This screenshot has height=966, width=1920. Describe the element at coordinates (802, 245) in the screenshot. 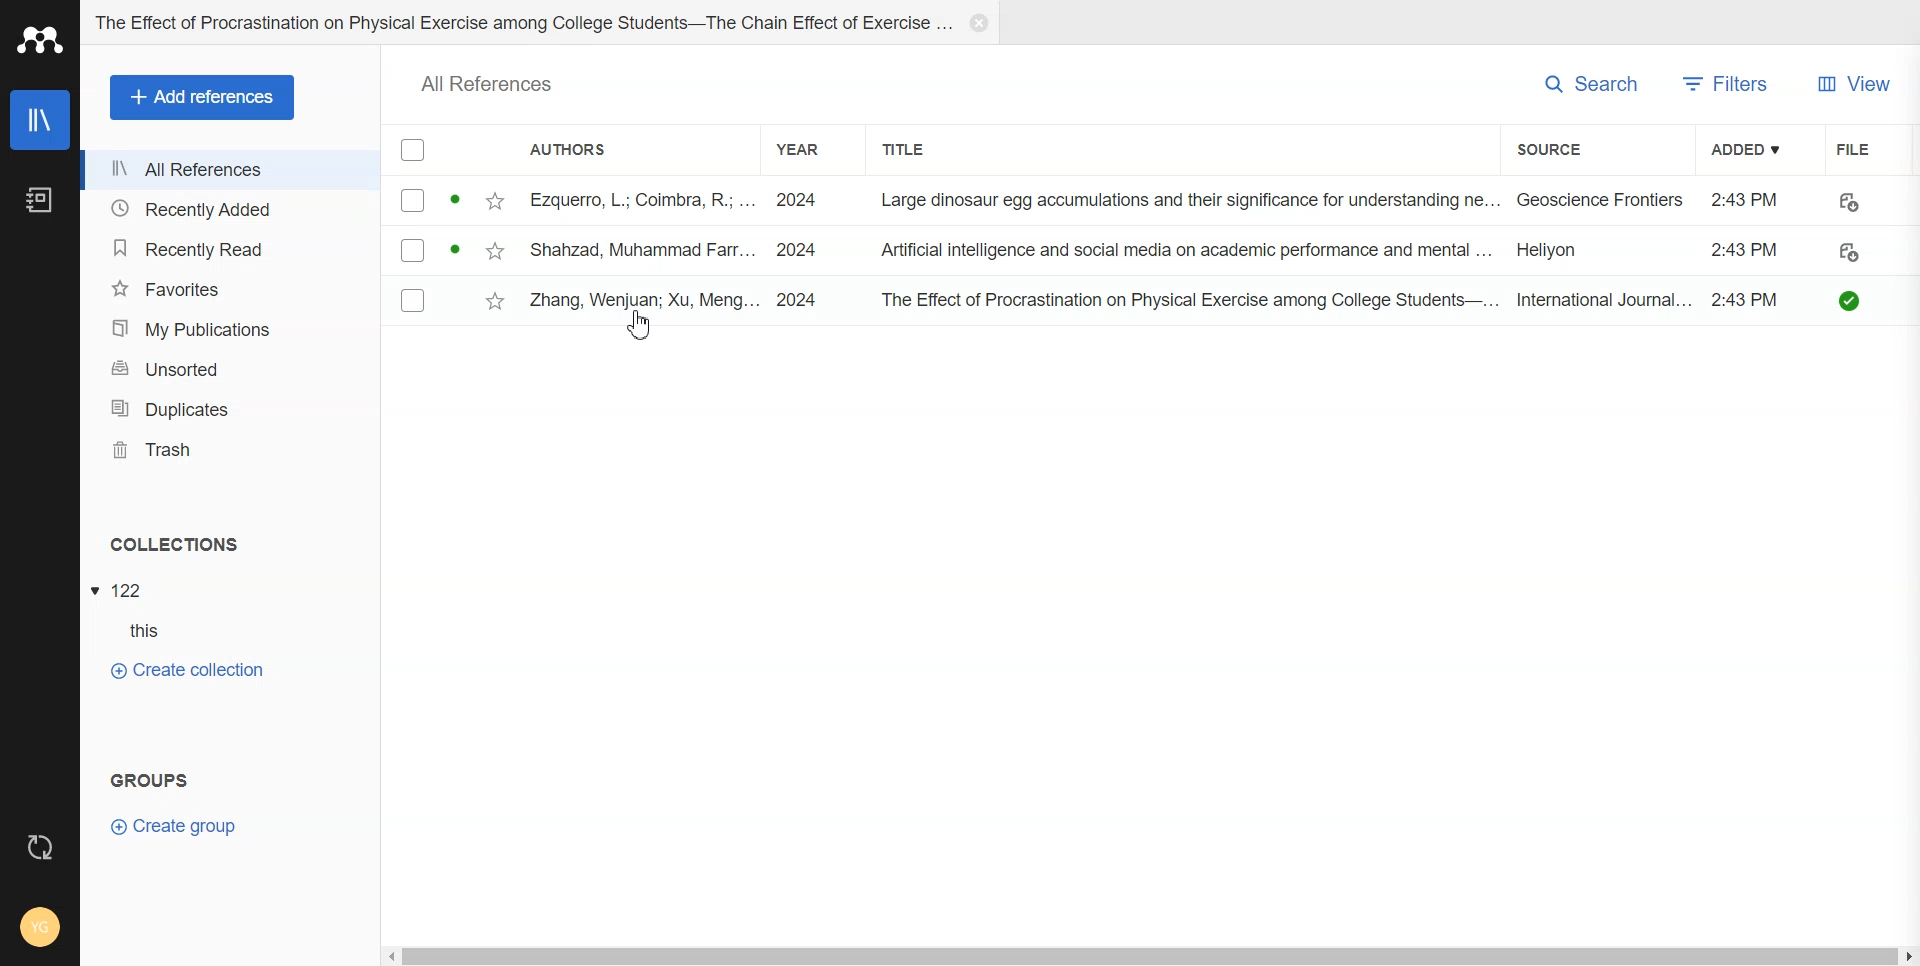

I see `2024` at that location.